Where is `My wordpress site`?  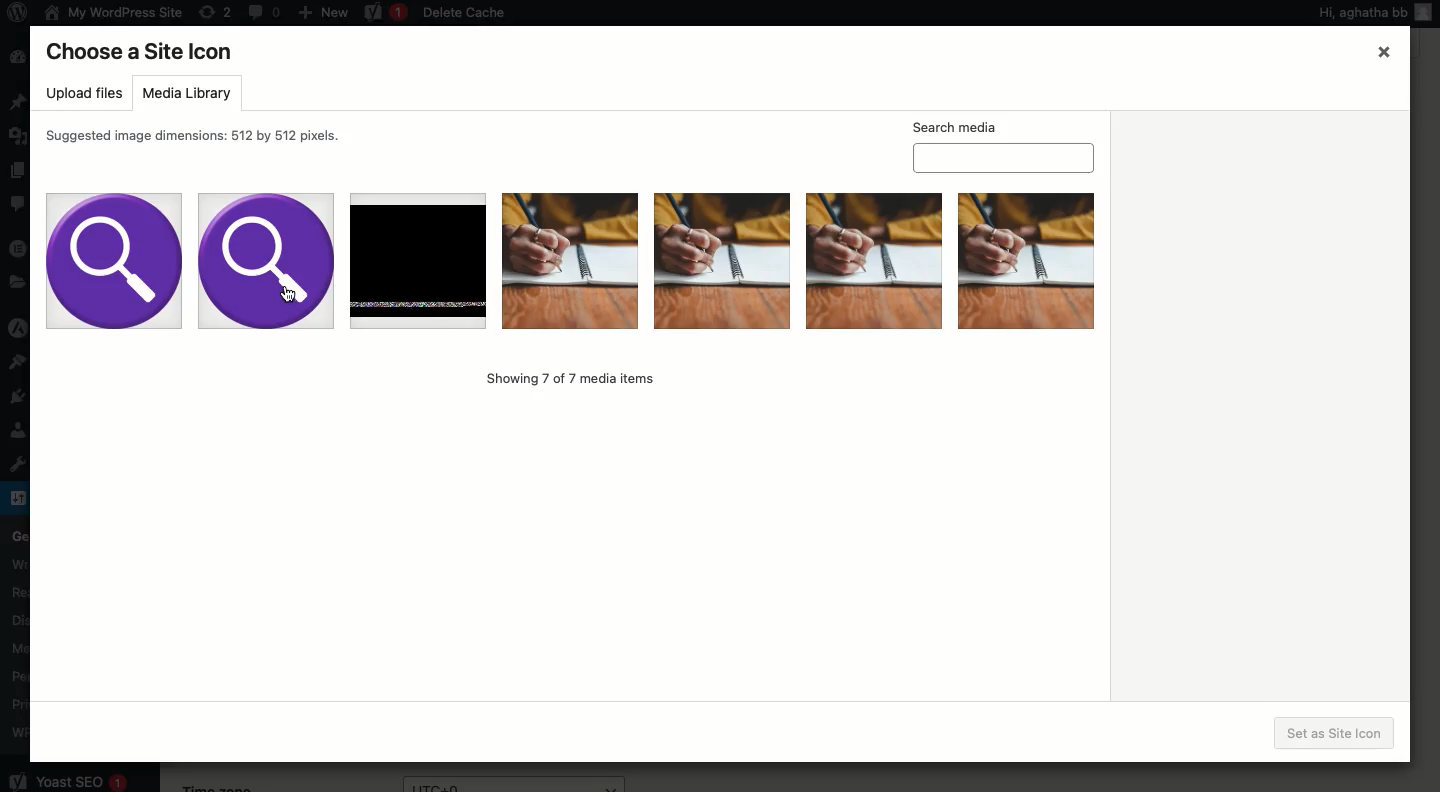 My wordpress site is located at coordinates (111, 12).